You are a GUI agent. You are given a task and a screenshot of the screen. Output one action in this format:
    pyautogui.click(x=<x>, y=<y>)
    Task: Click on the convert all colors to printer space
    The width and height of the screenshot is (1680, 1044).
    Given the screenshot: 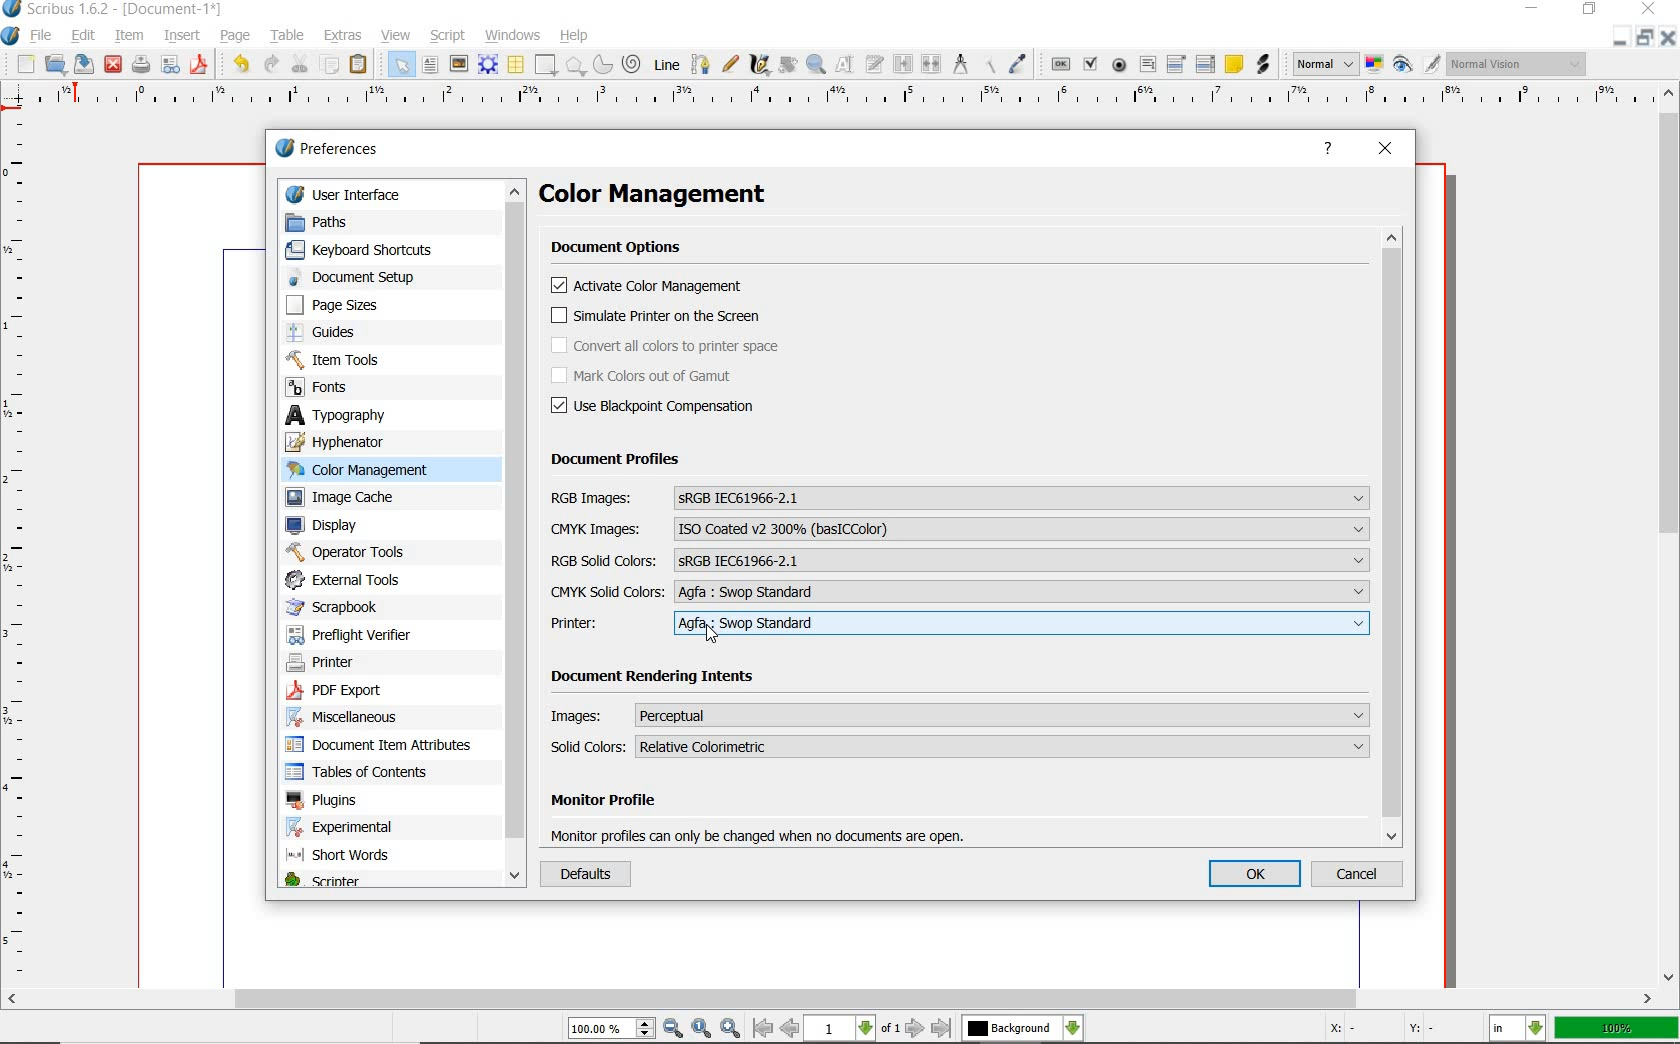 What is the action you would take?
    pyautogui.click(x=667, y=346)
    